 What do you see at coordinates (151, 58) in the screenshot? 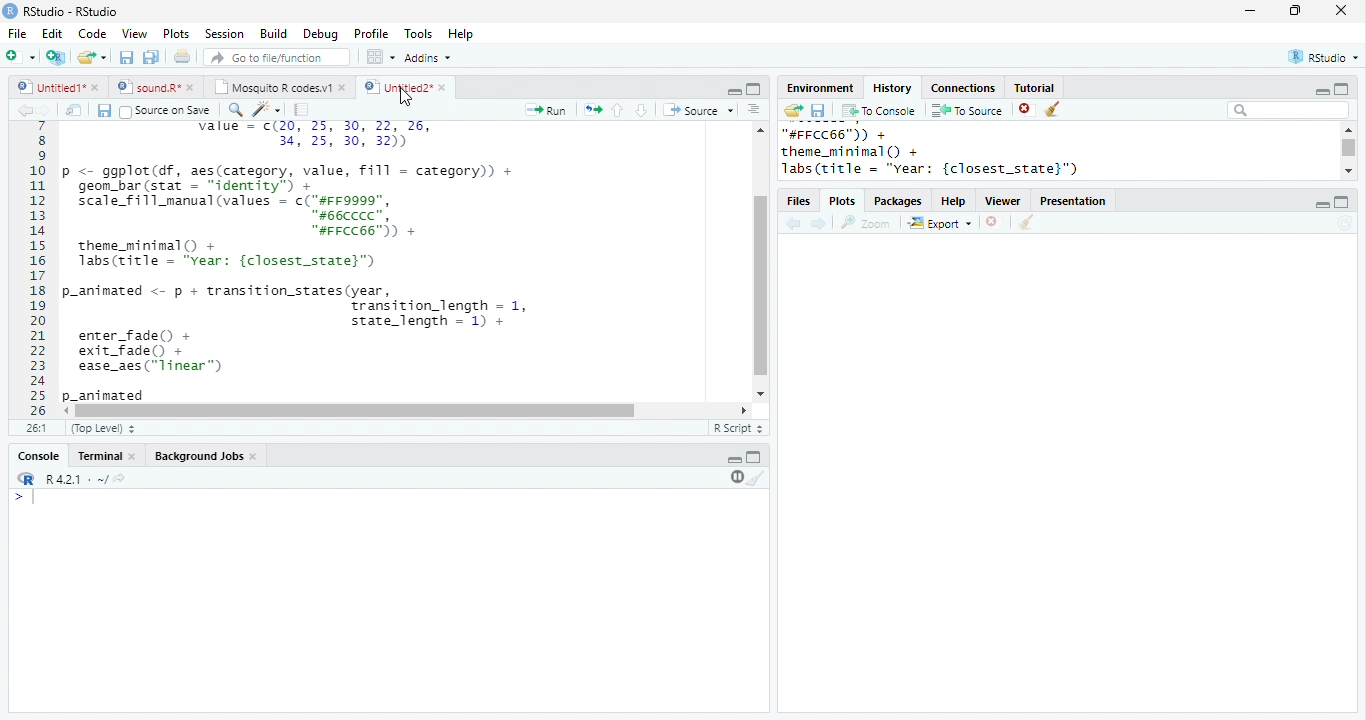
I see `save all` at bounding box center [151, 58].